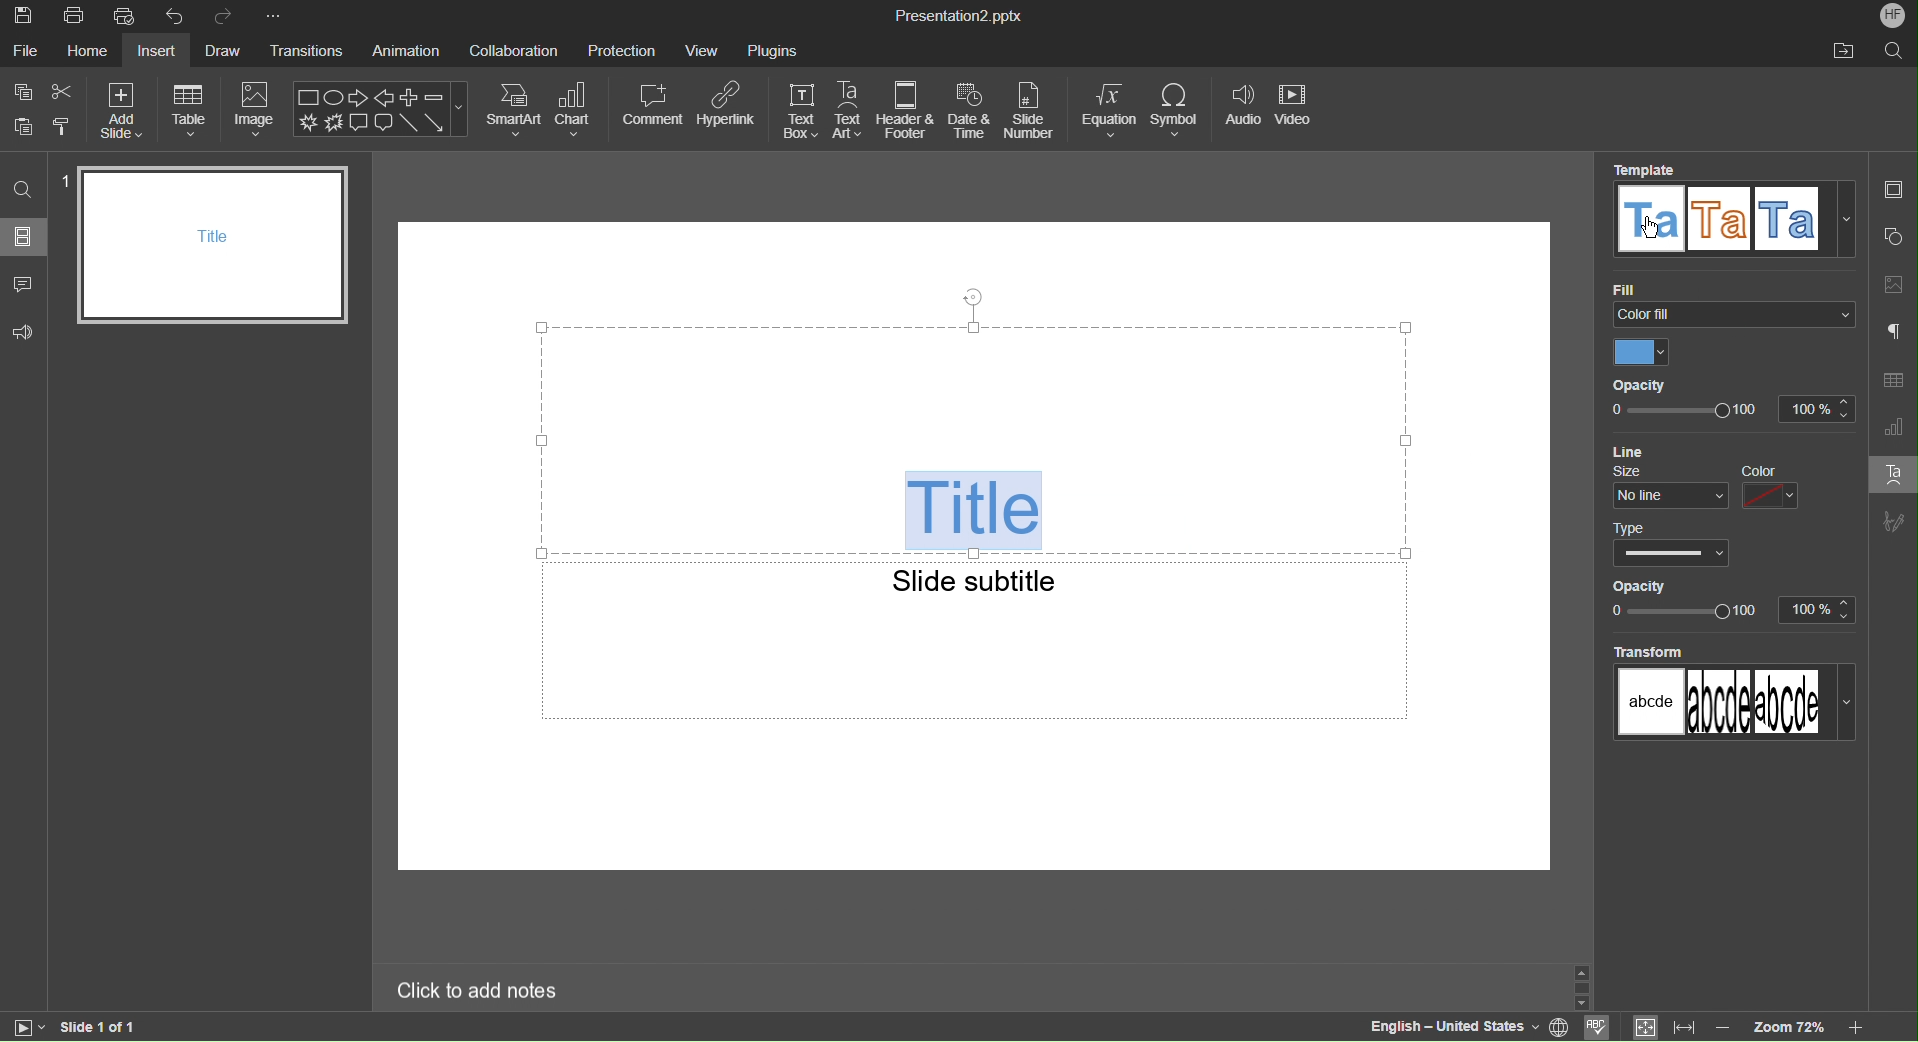  Describe the element at coordinates (155, 51) in the screenshot. I see `Insert` at that location.